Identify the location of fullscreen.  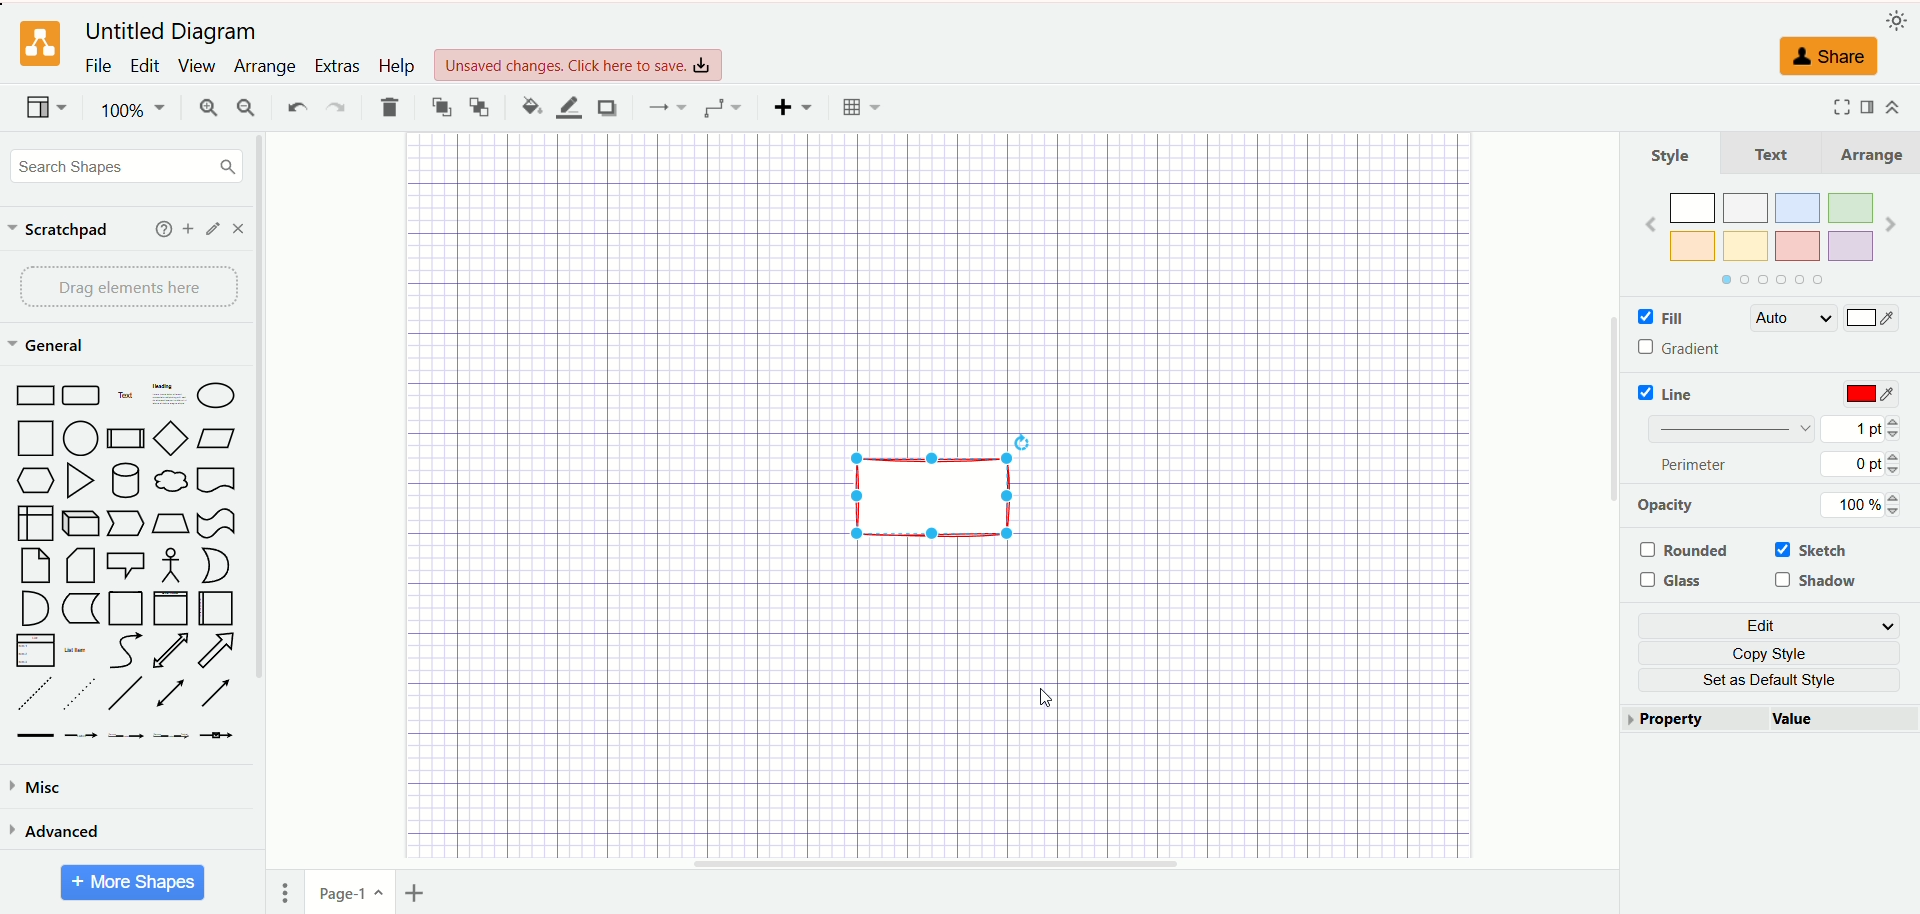
(1838, 107).